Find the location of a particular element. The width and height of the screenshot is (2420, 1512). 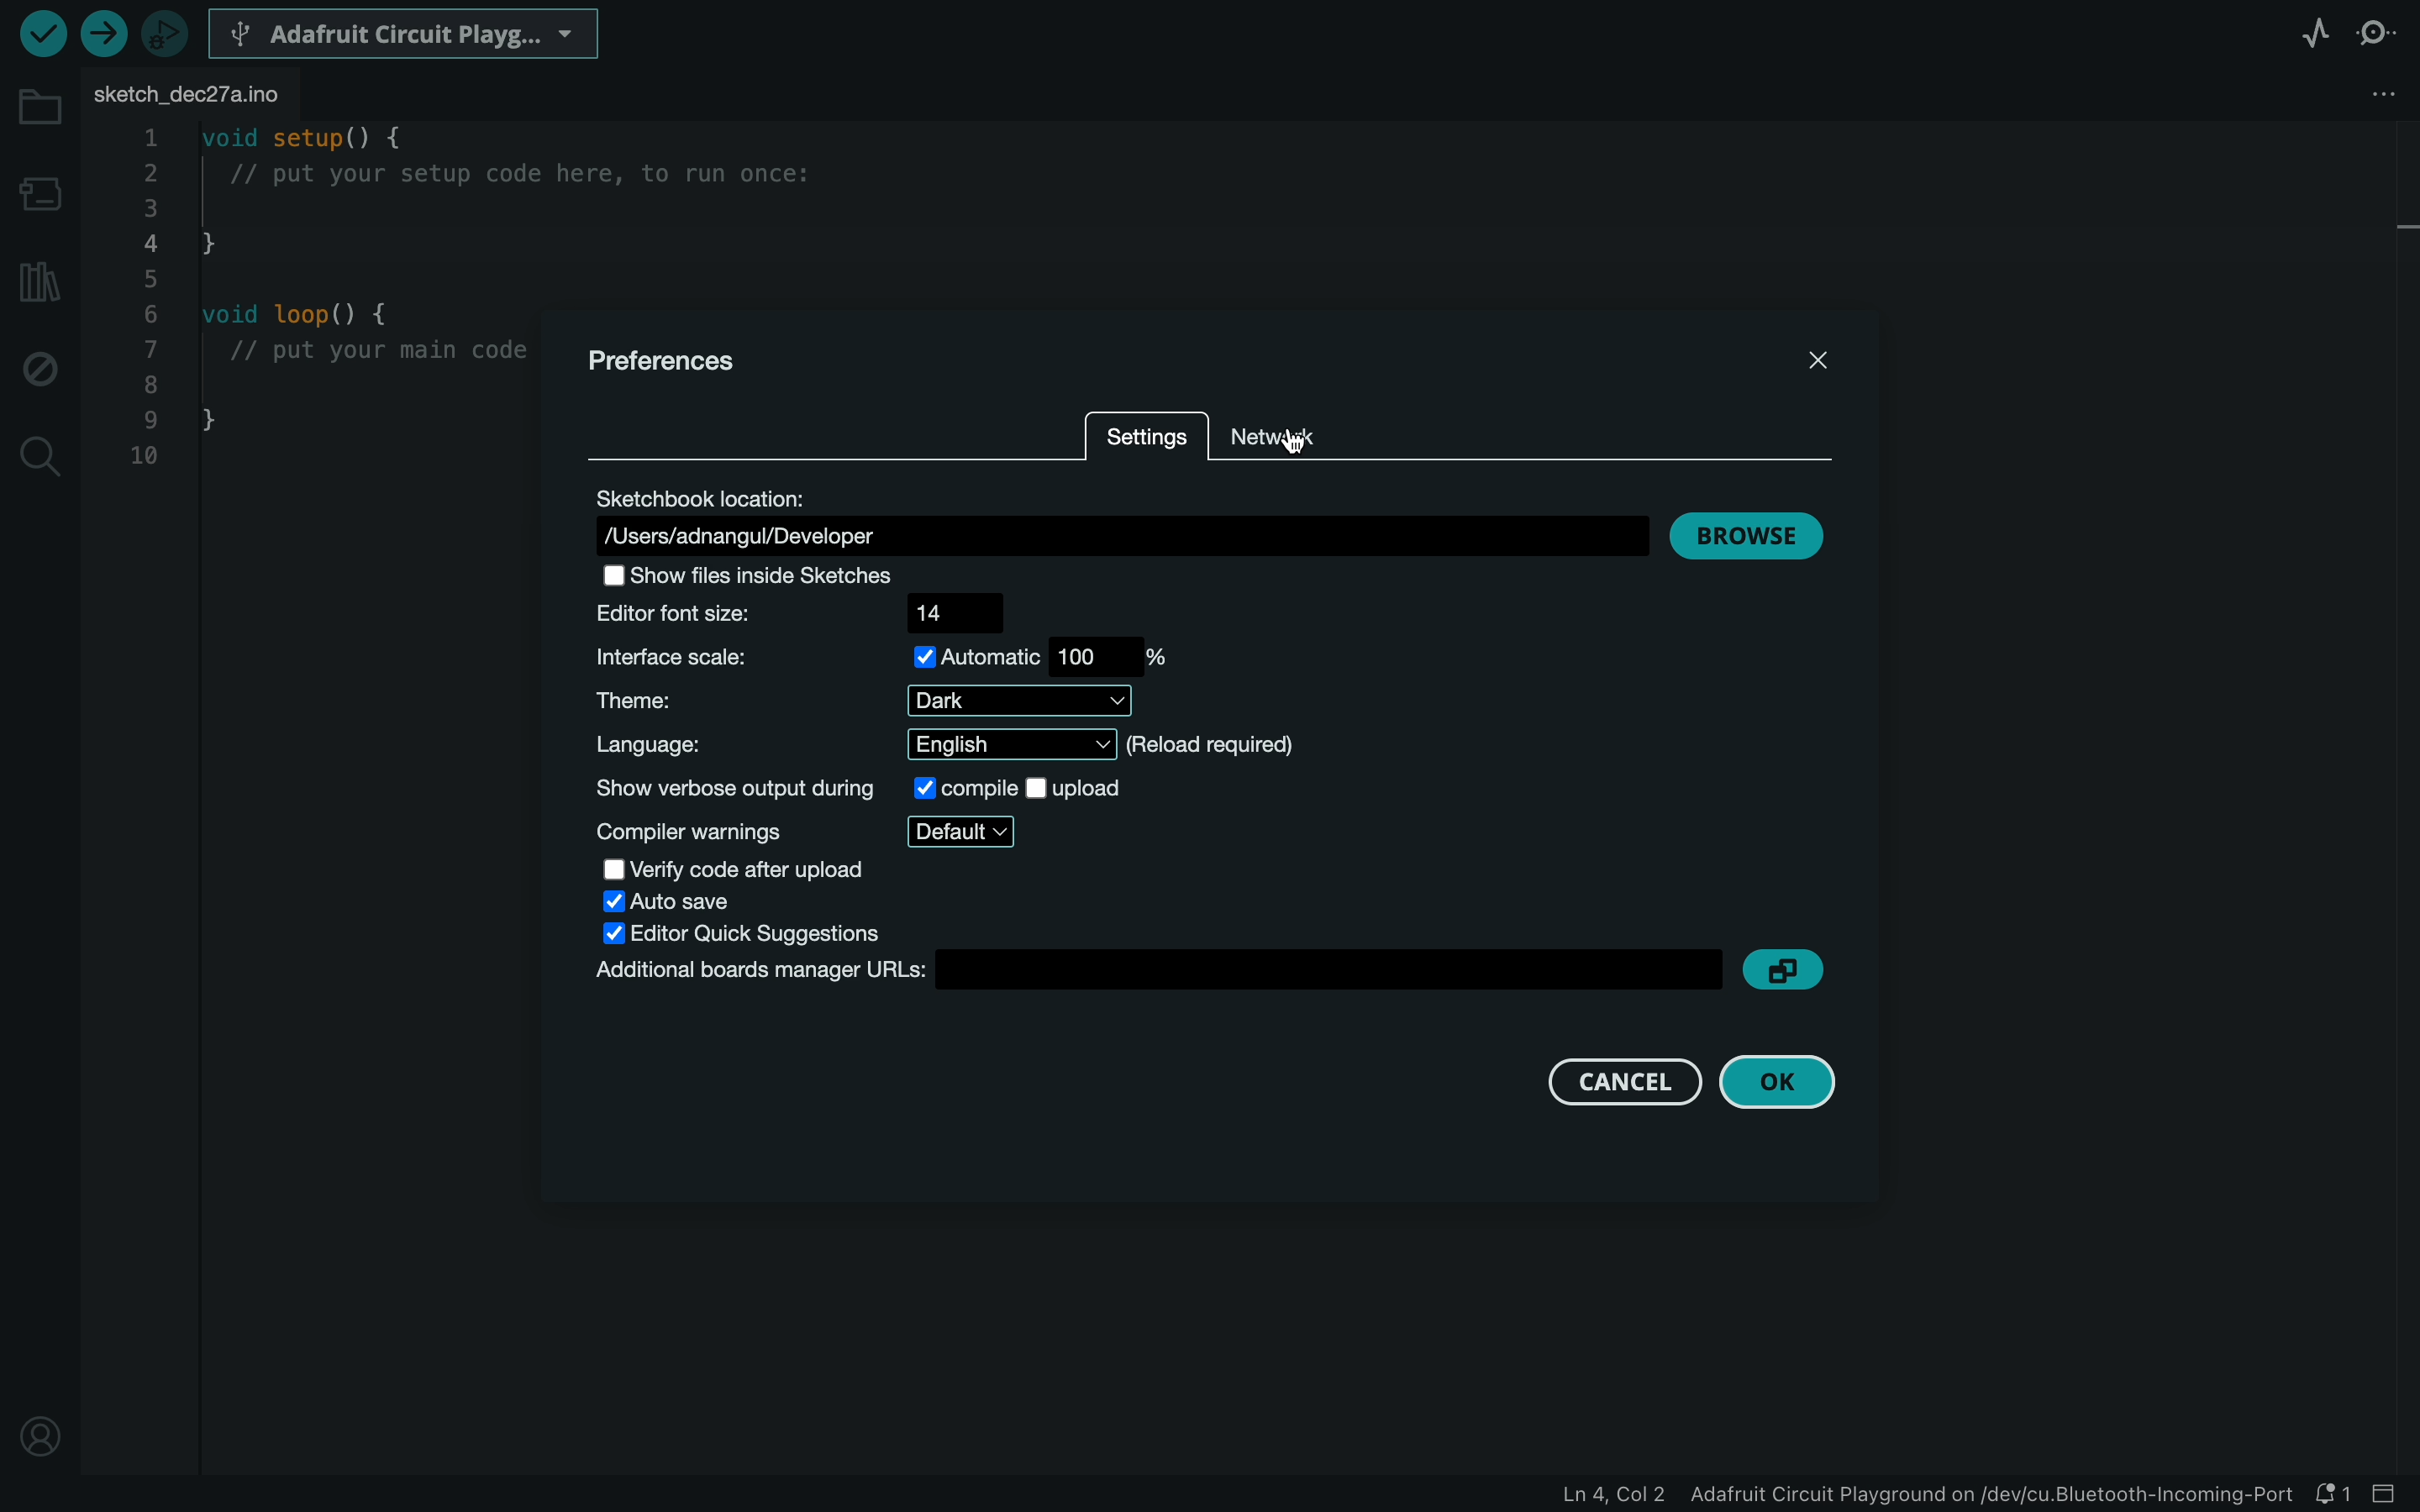

board manager is located at coordinates (40, 192).